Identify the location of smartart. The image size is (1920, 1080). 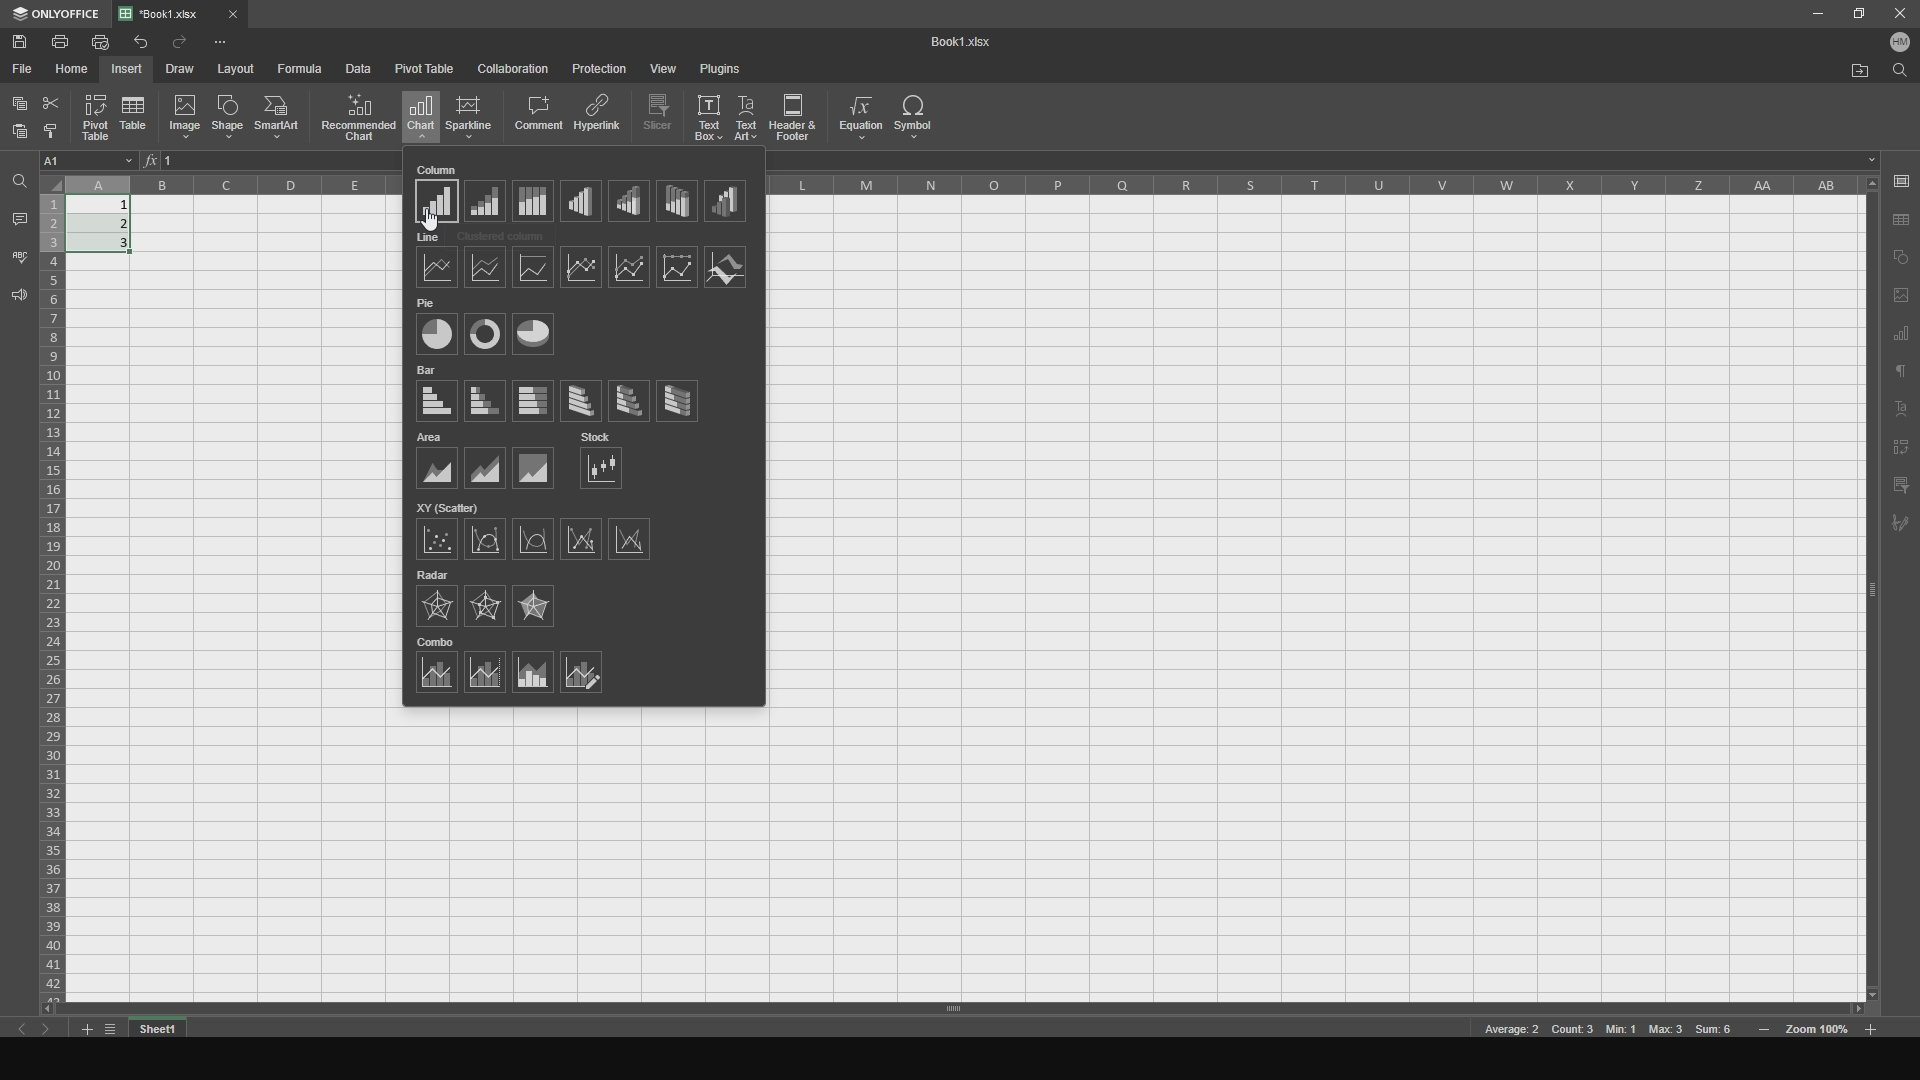
(280, 122).